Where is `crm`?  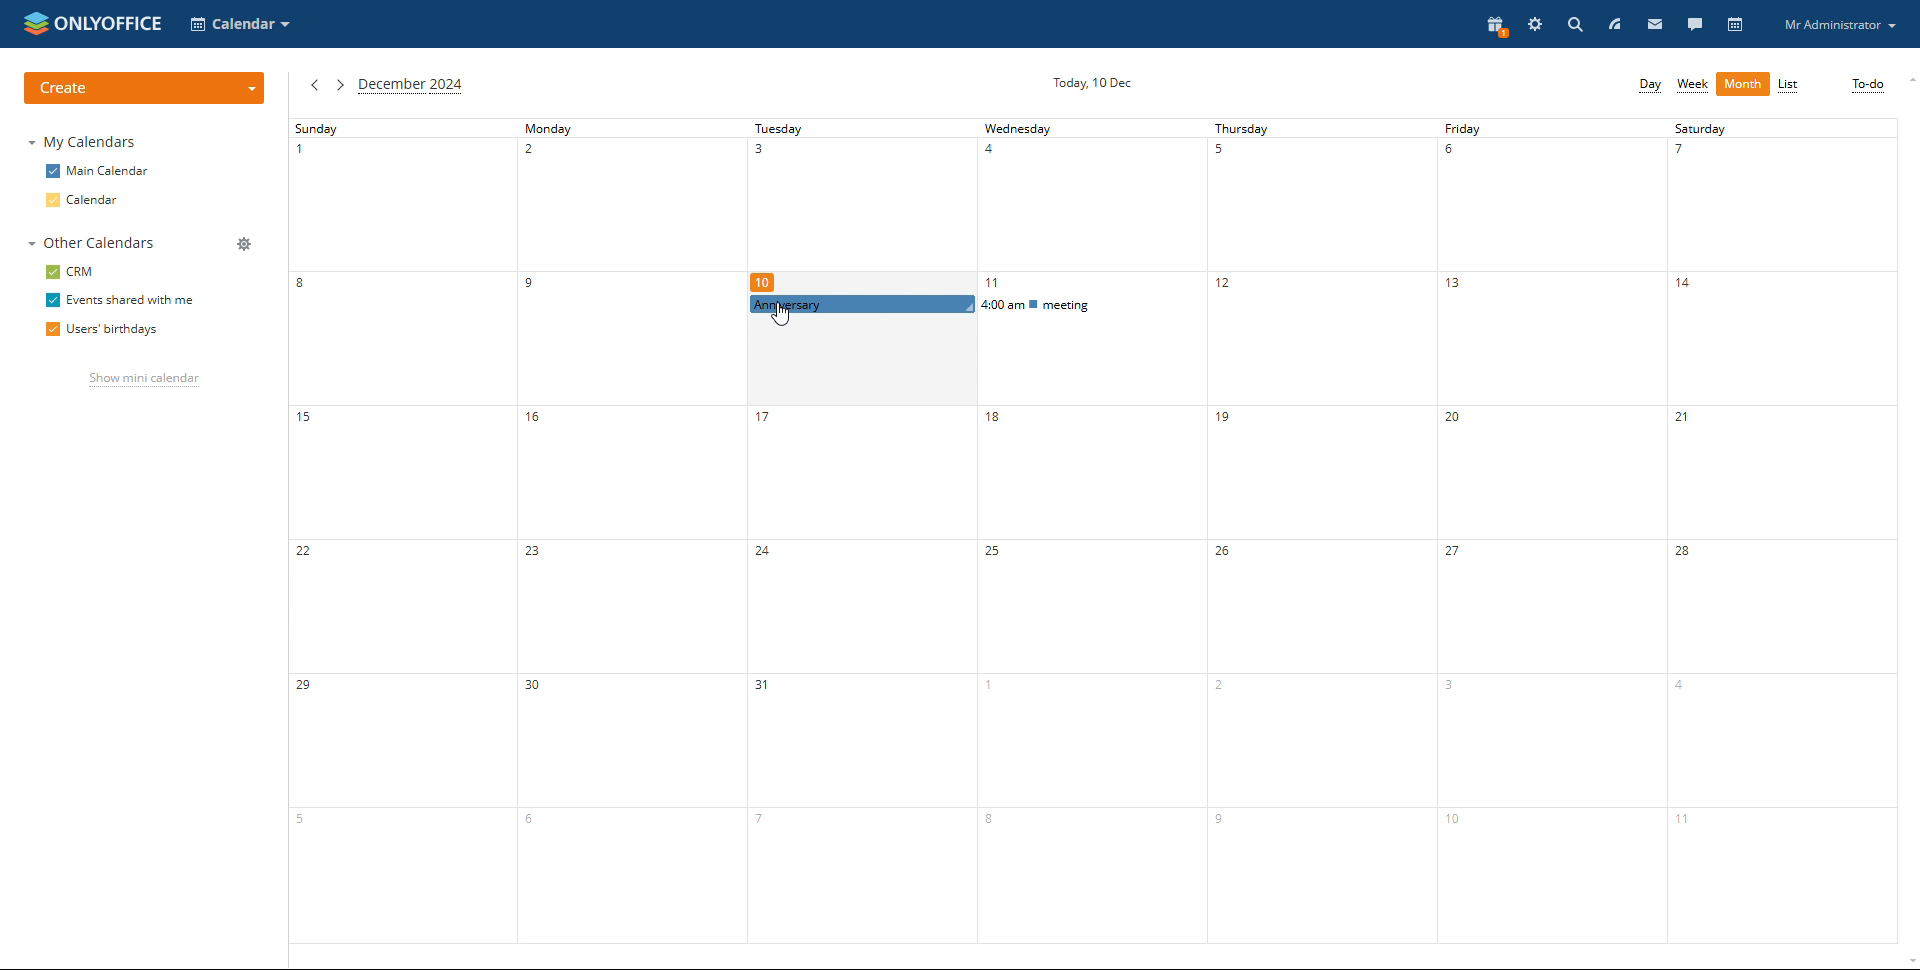 crm is located at coordinates (70, 273).